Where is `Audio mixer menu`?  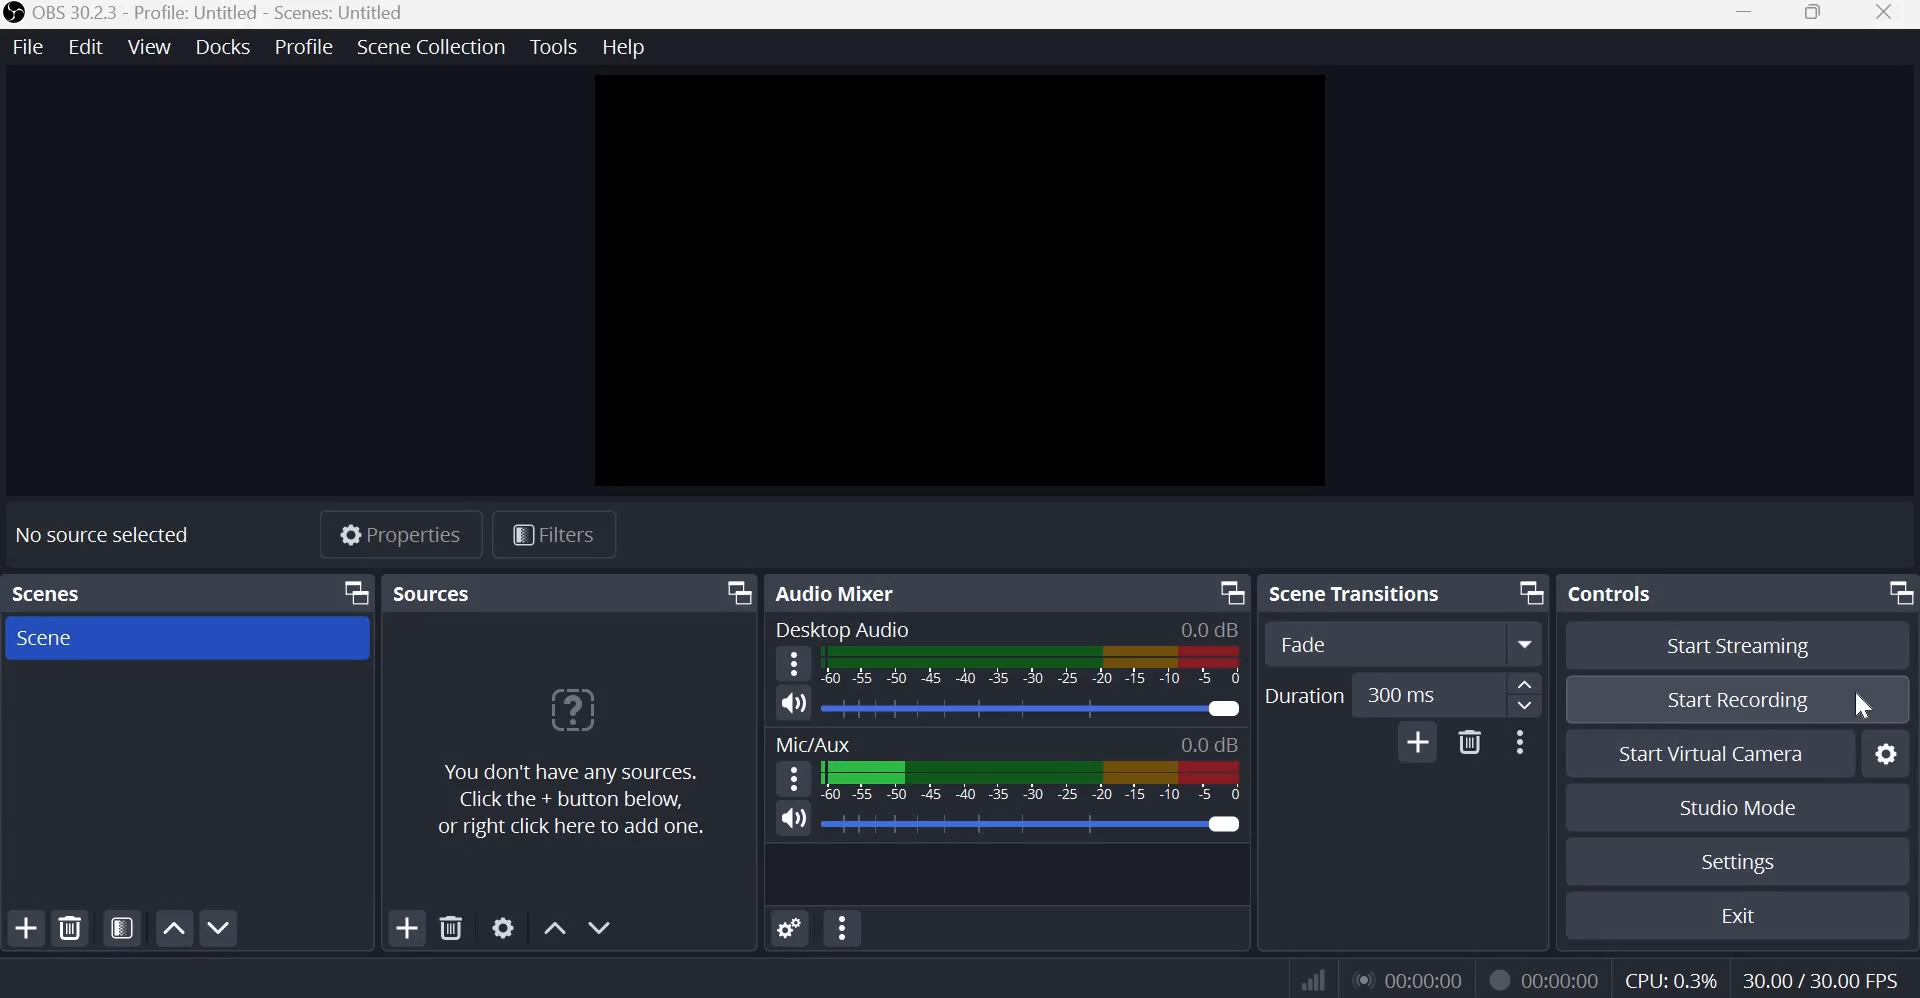
Audio mixer menu is located at coordinates (844, 928).